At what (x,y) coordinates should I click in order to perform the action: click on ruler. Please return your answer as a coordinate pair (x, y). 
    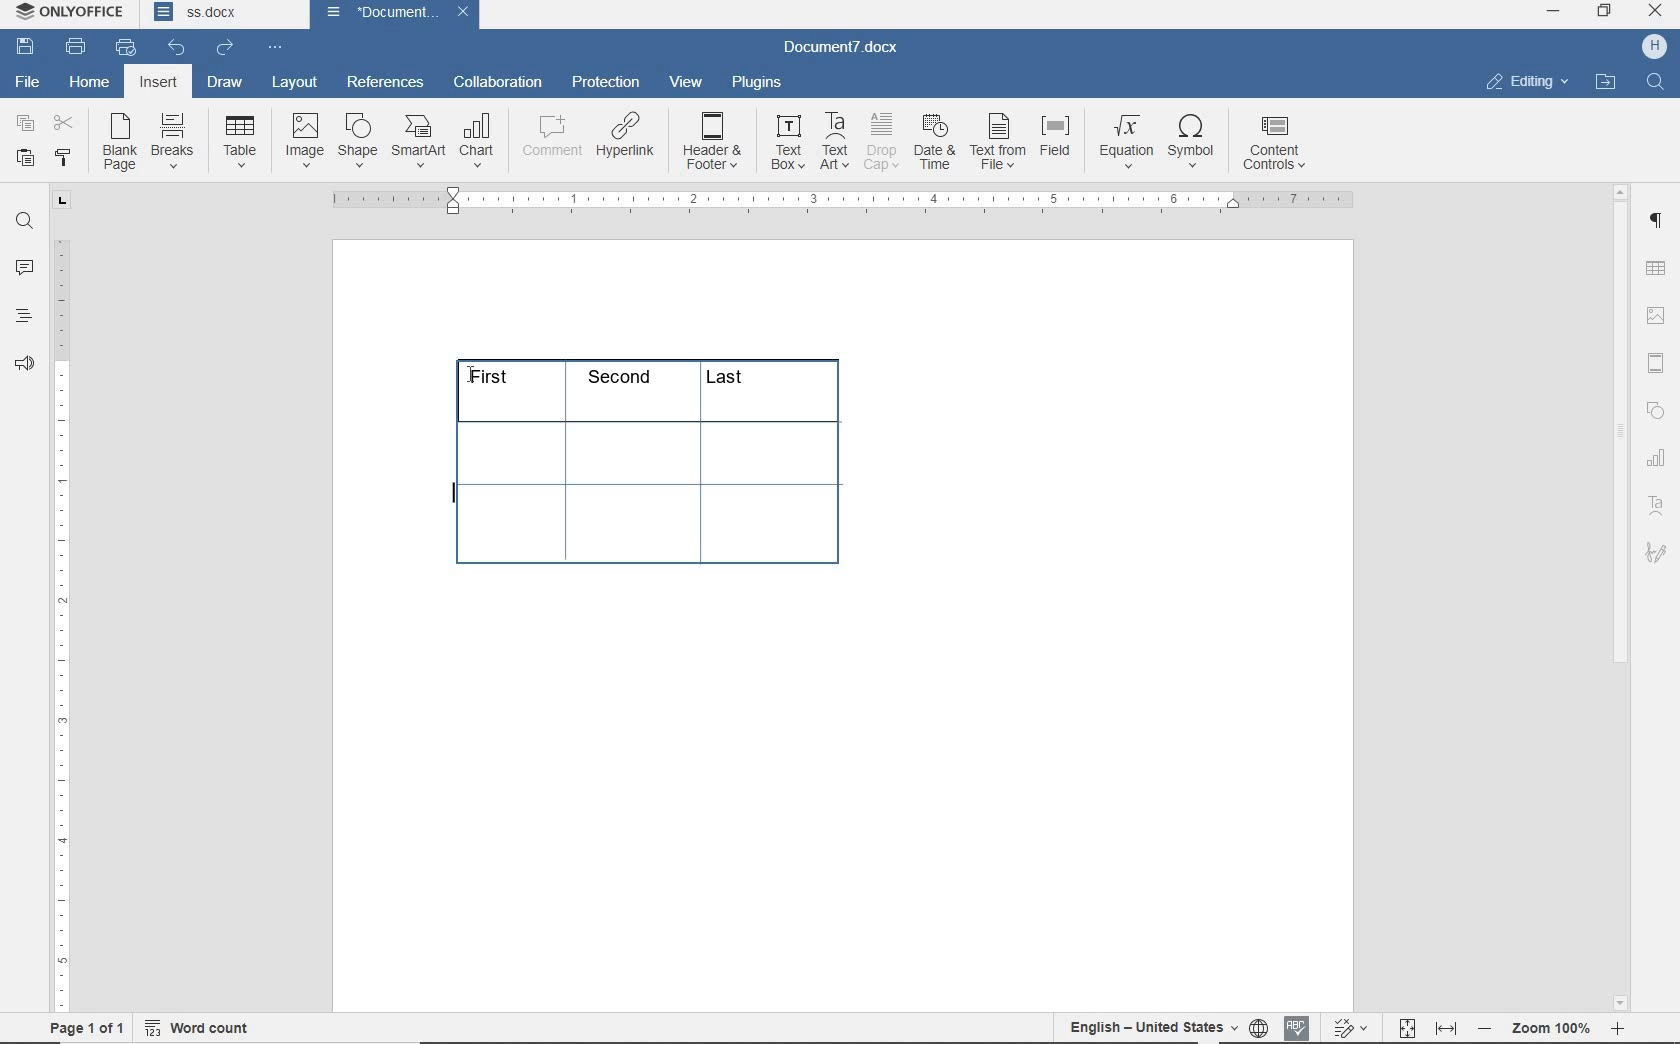
    Looking at the image, I should click on (61, 625).